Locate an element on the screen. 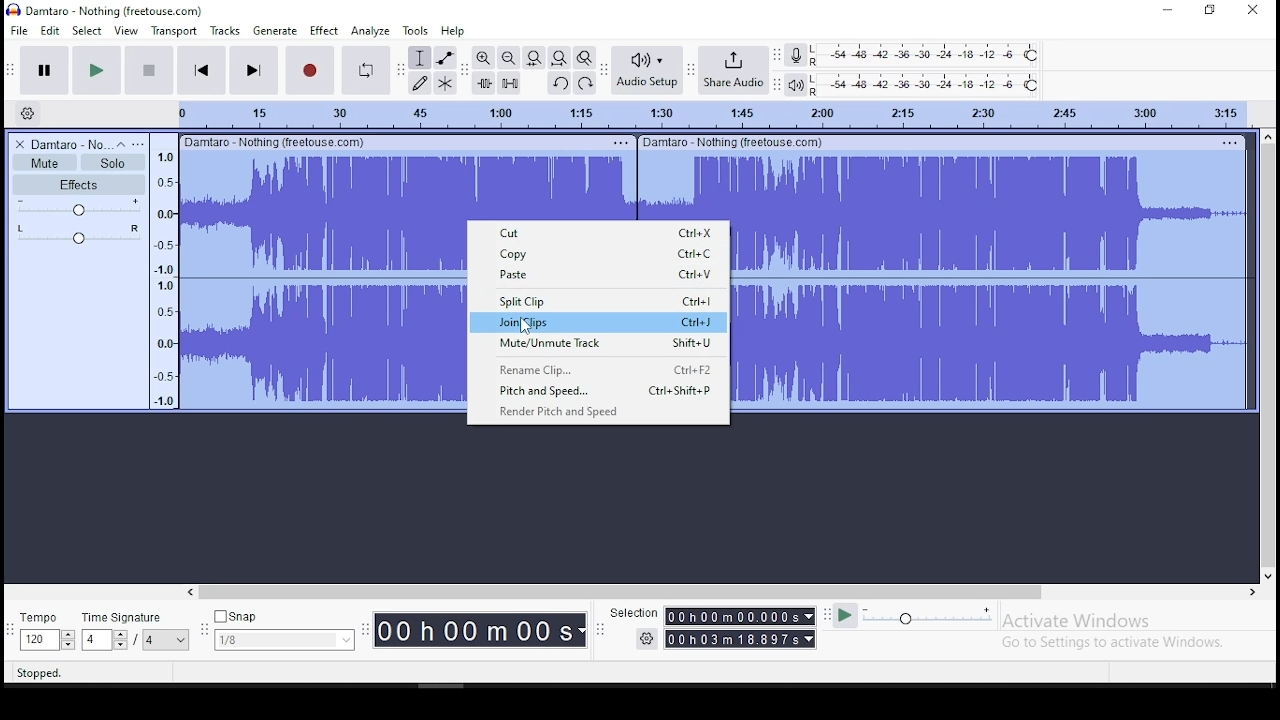 This screenshot has height=720, width=1280. scroll bar is located at coordinates (622, 592).